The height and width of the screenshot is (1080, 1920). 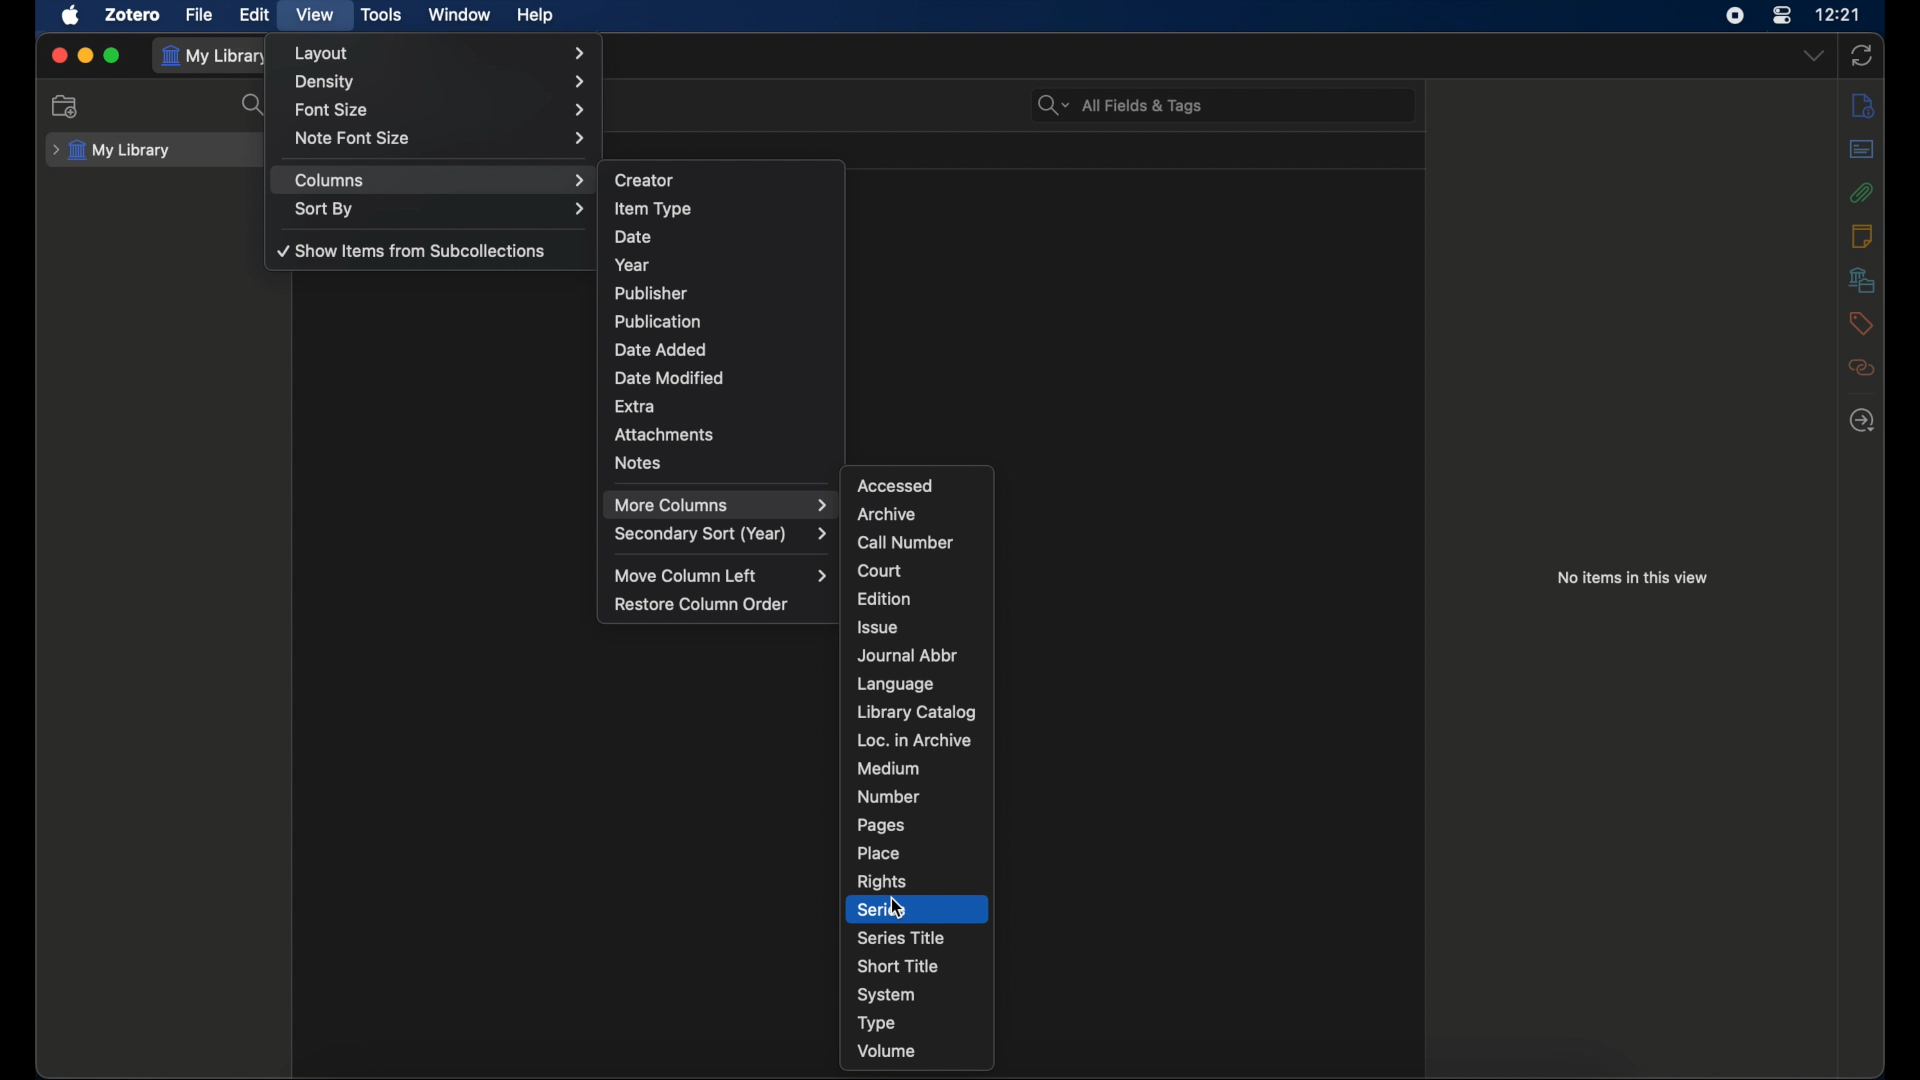 What do you see at coordinates (898, 910) in the screenshot?
I see `cursor` at bounding box center [898, 910].